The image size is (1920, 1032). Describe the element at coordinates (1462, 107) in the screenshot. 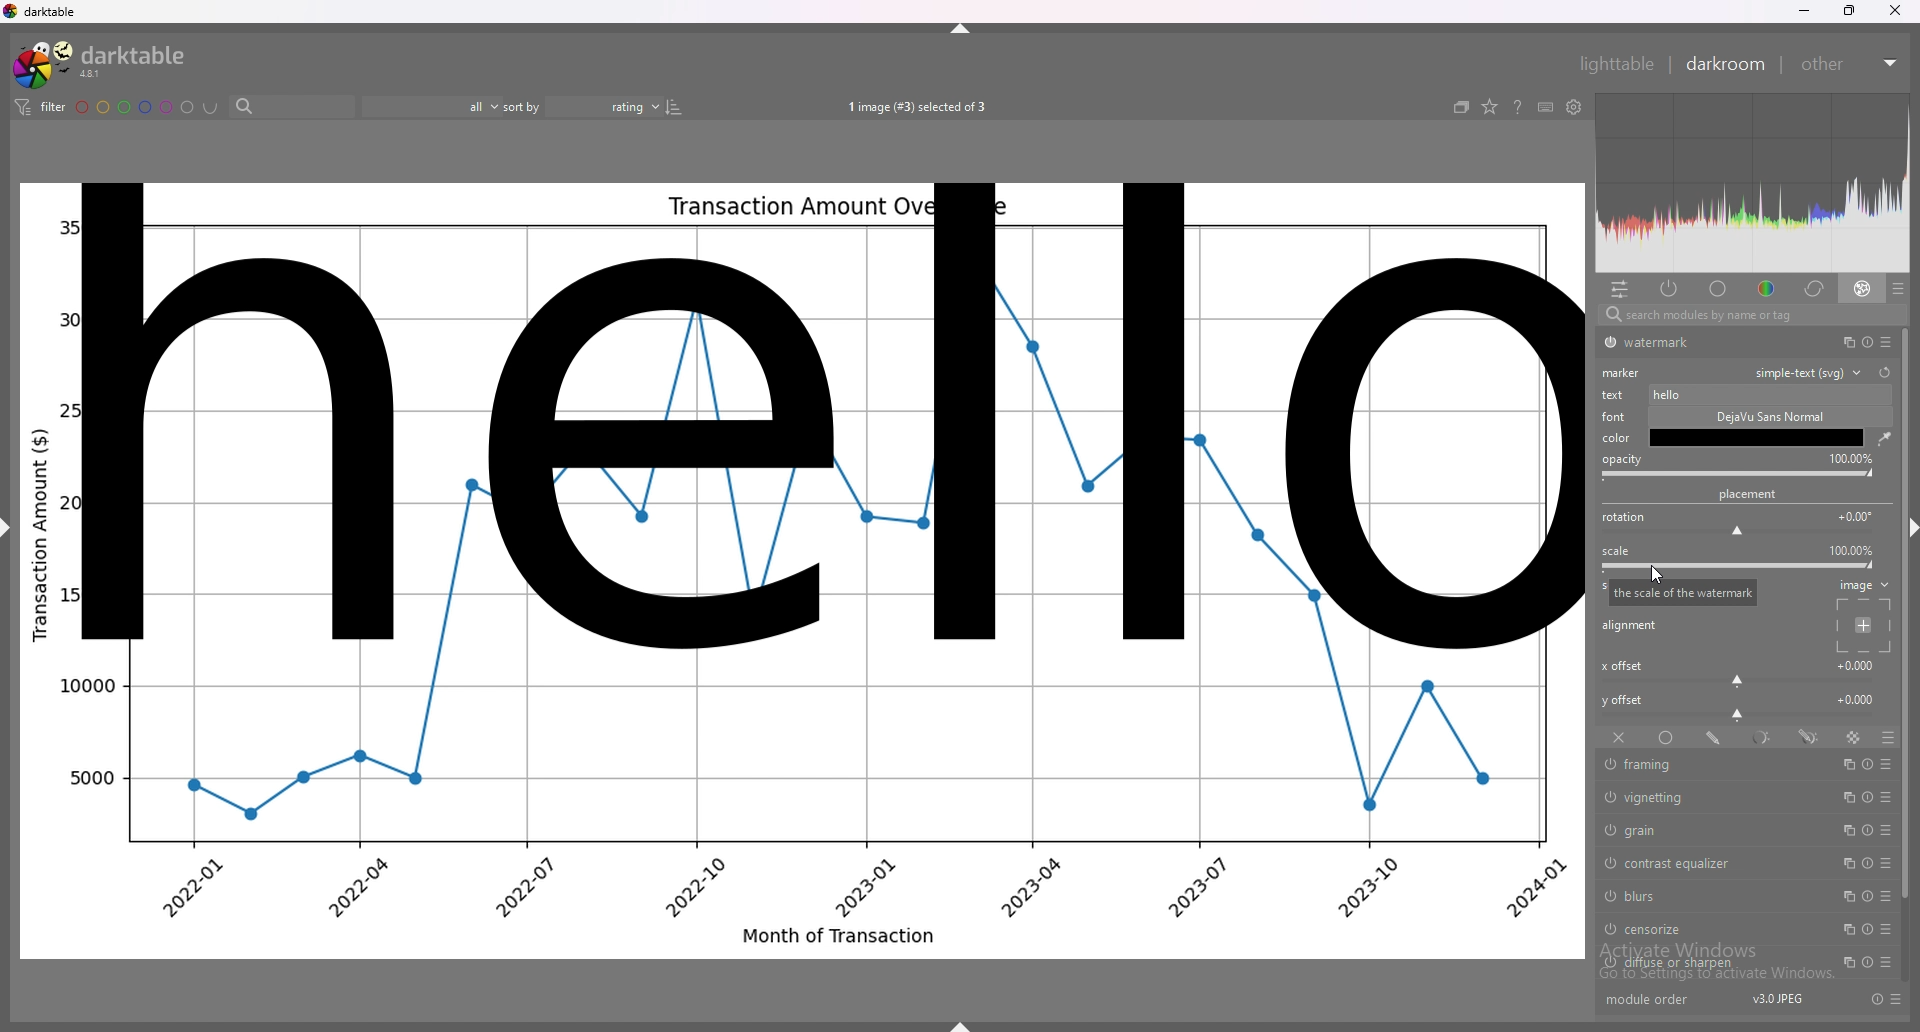

I see `create grouped images` at that location.